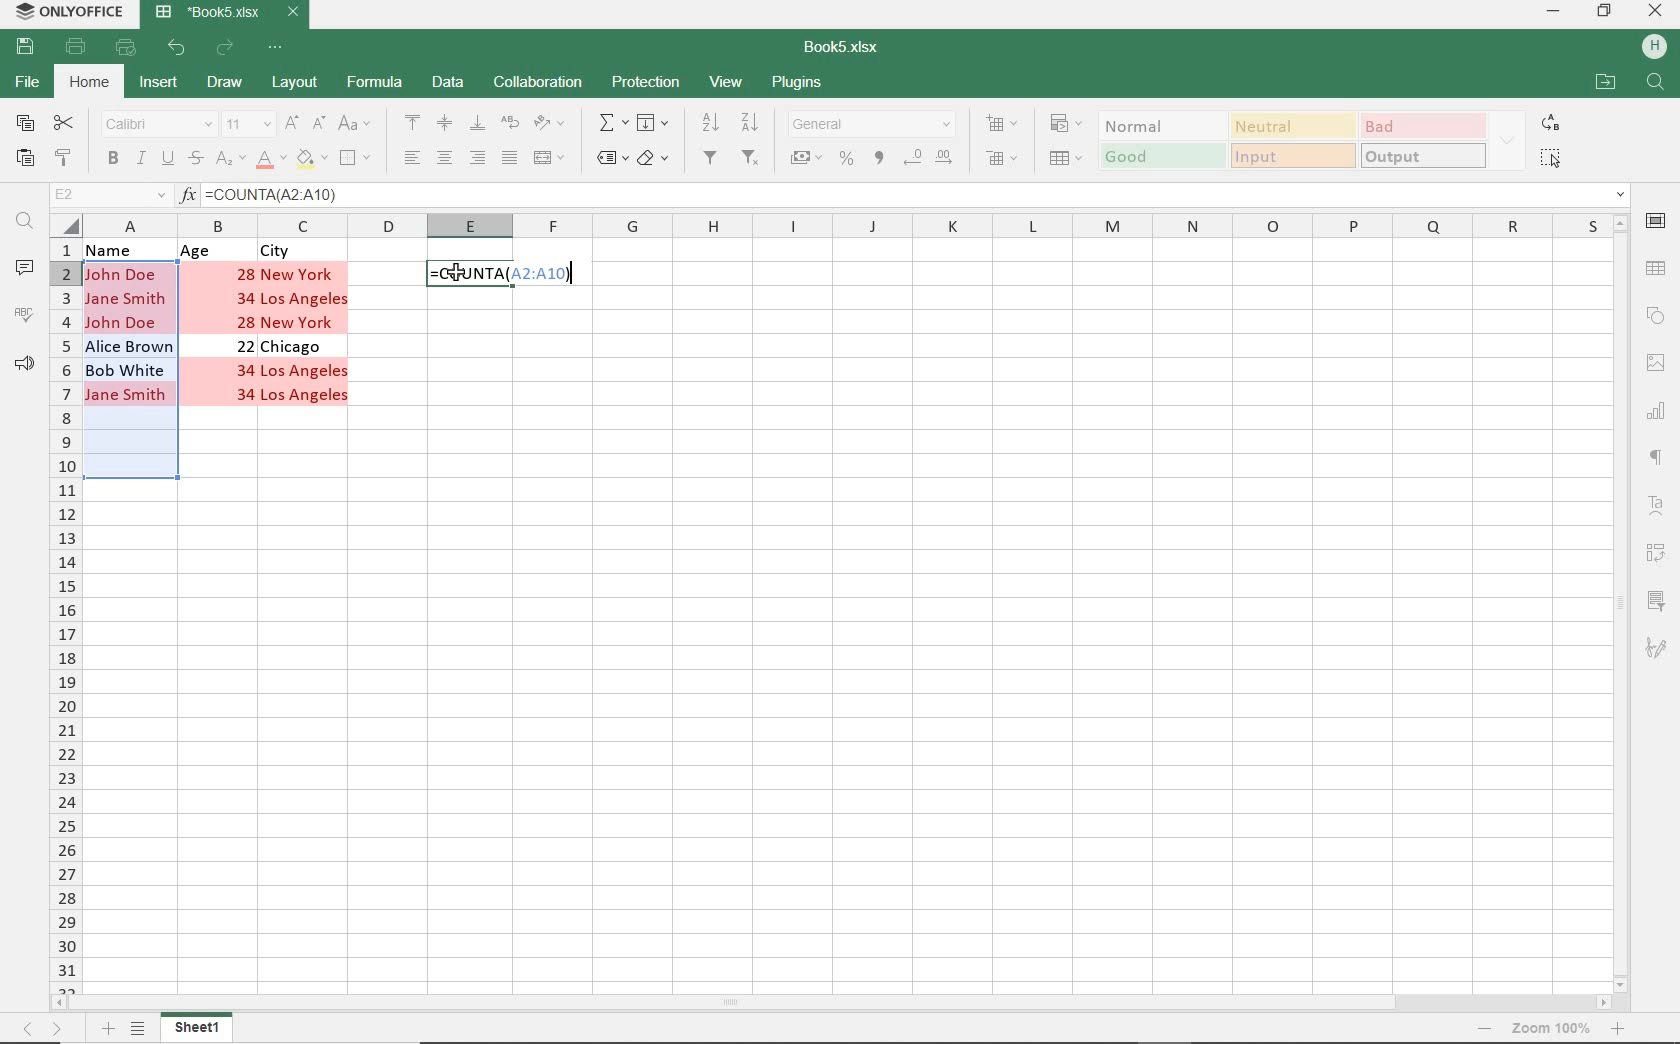 The height and width of the screenshot is (1044, 1680). What do you see at coordinates (78, 46) in the screenshot?
I see `PRINT` at bounding box center [78, 46].